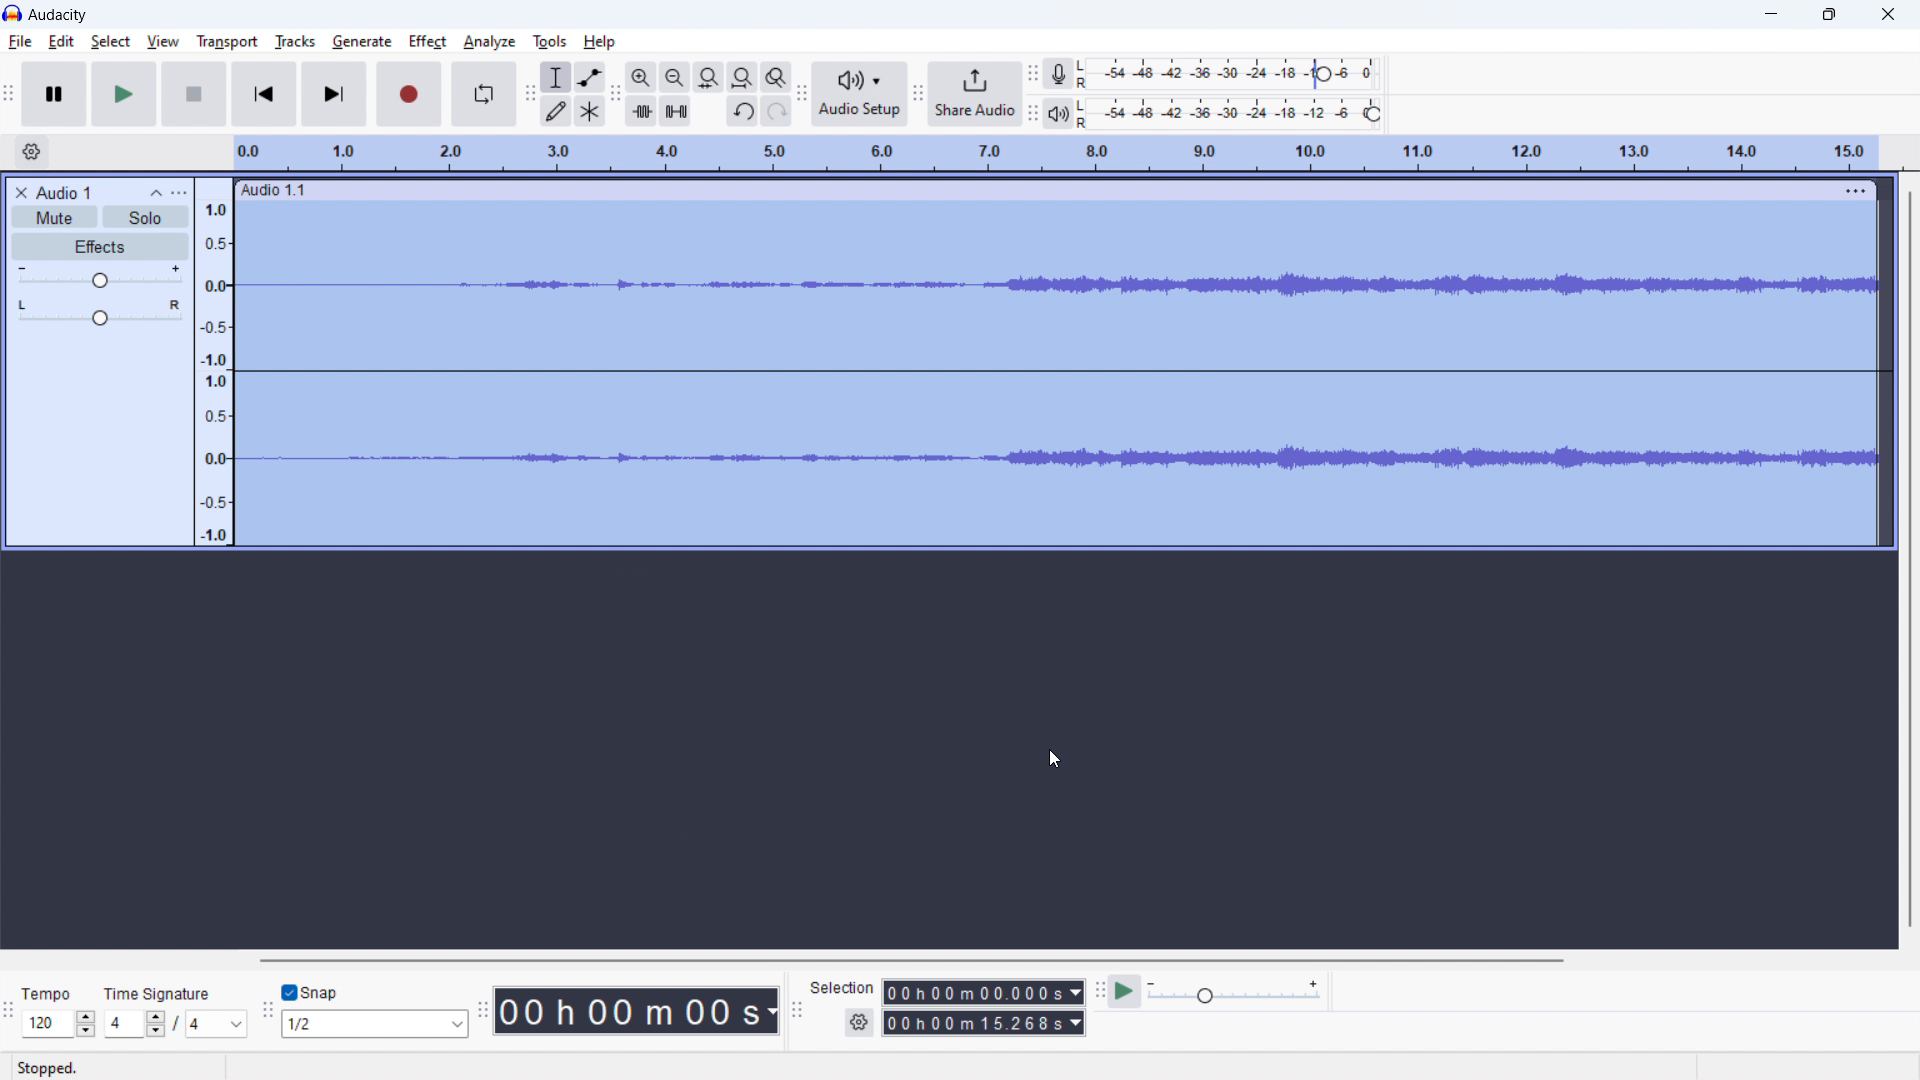 The image size is (1920, 1080). What do you see at coordinates (1911, 559) in the screenshot?
I see `vertical scrollbar` at bounding box center [1911, 559].